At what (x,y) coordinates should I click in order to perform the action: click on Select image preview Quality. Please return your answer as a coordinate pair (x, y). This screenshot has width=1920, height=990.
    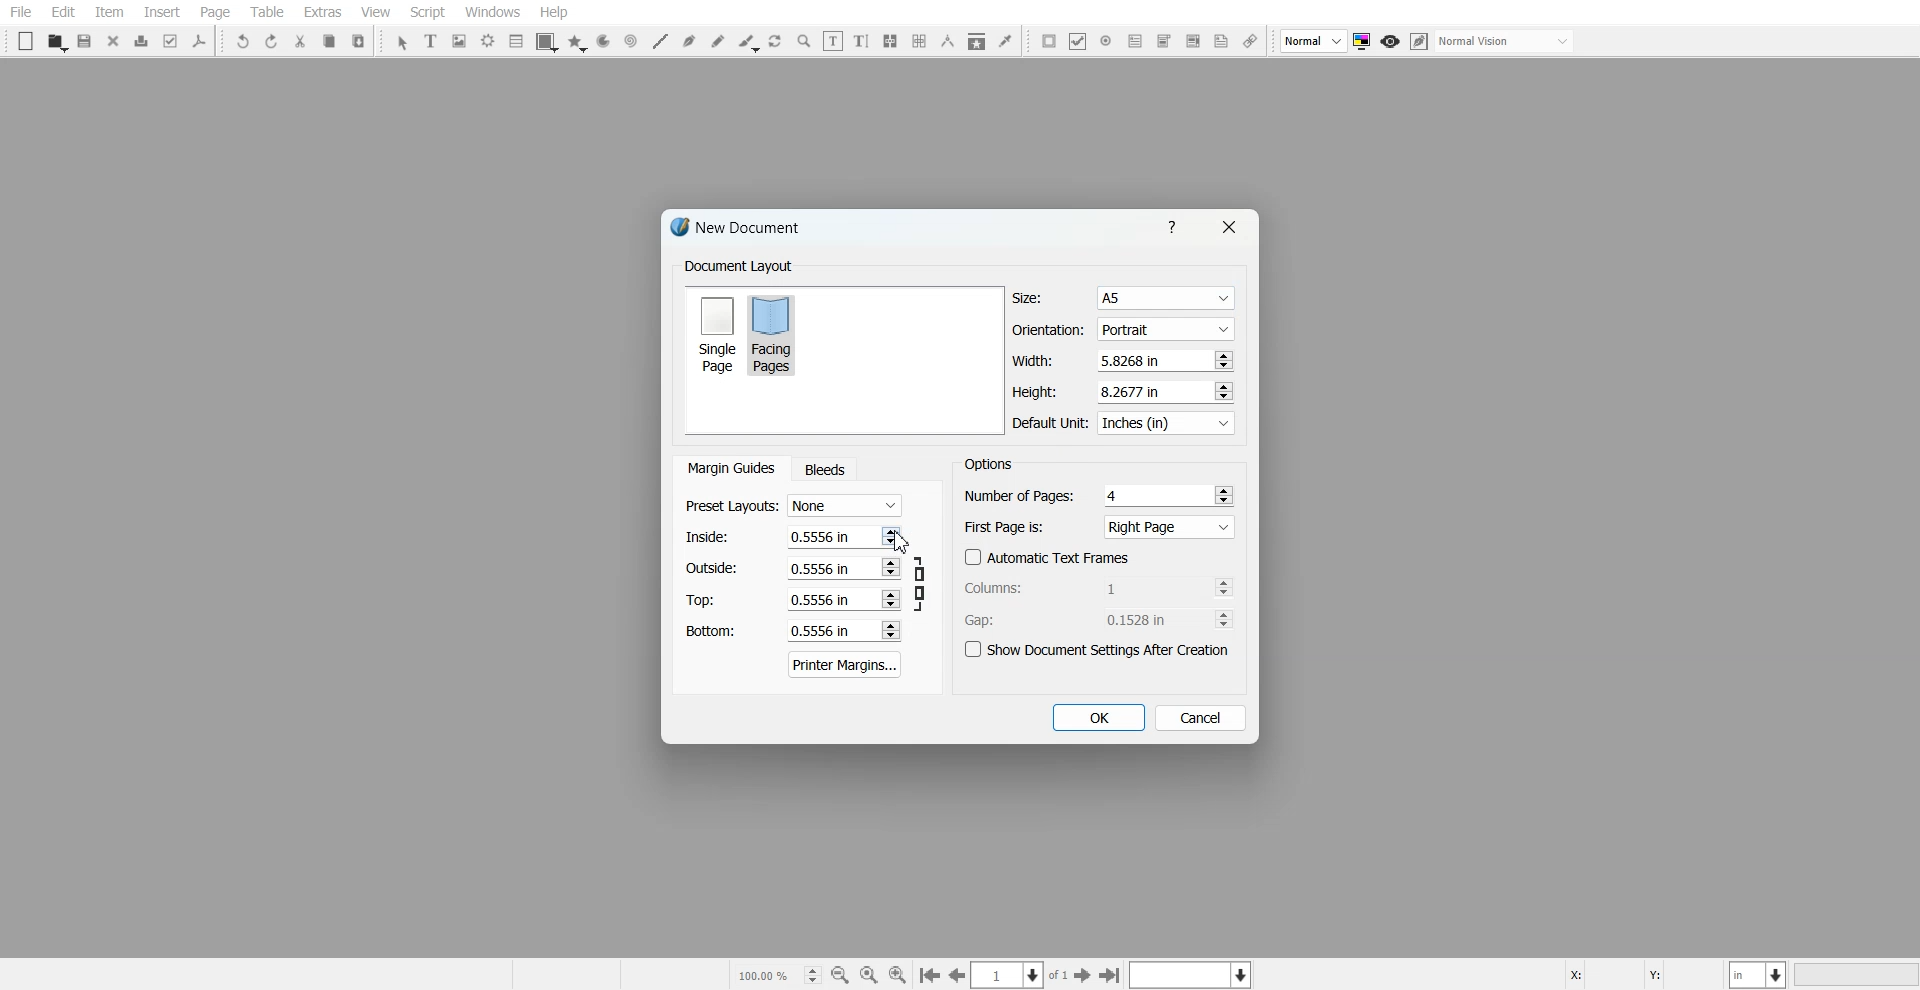
    Looking at the image, I should click on (1314, 41).